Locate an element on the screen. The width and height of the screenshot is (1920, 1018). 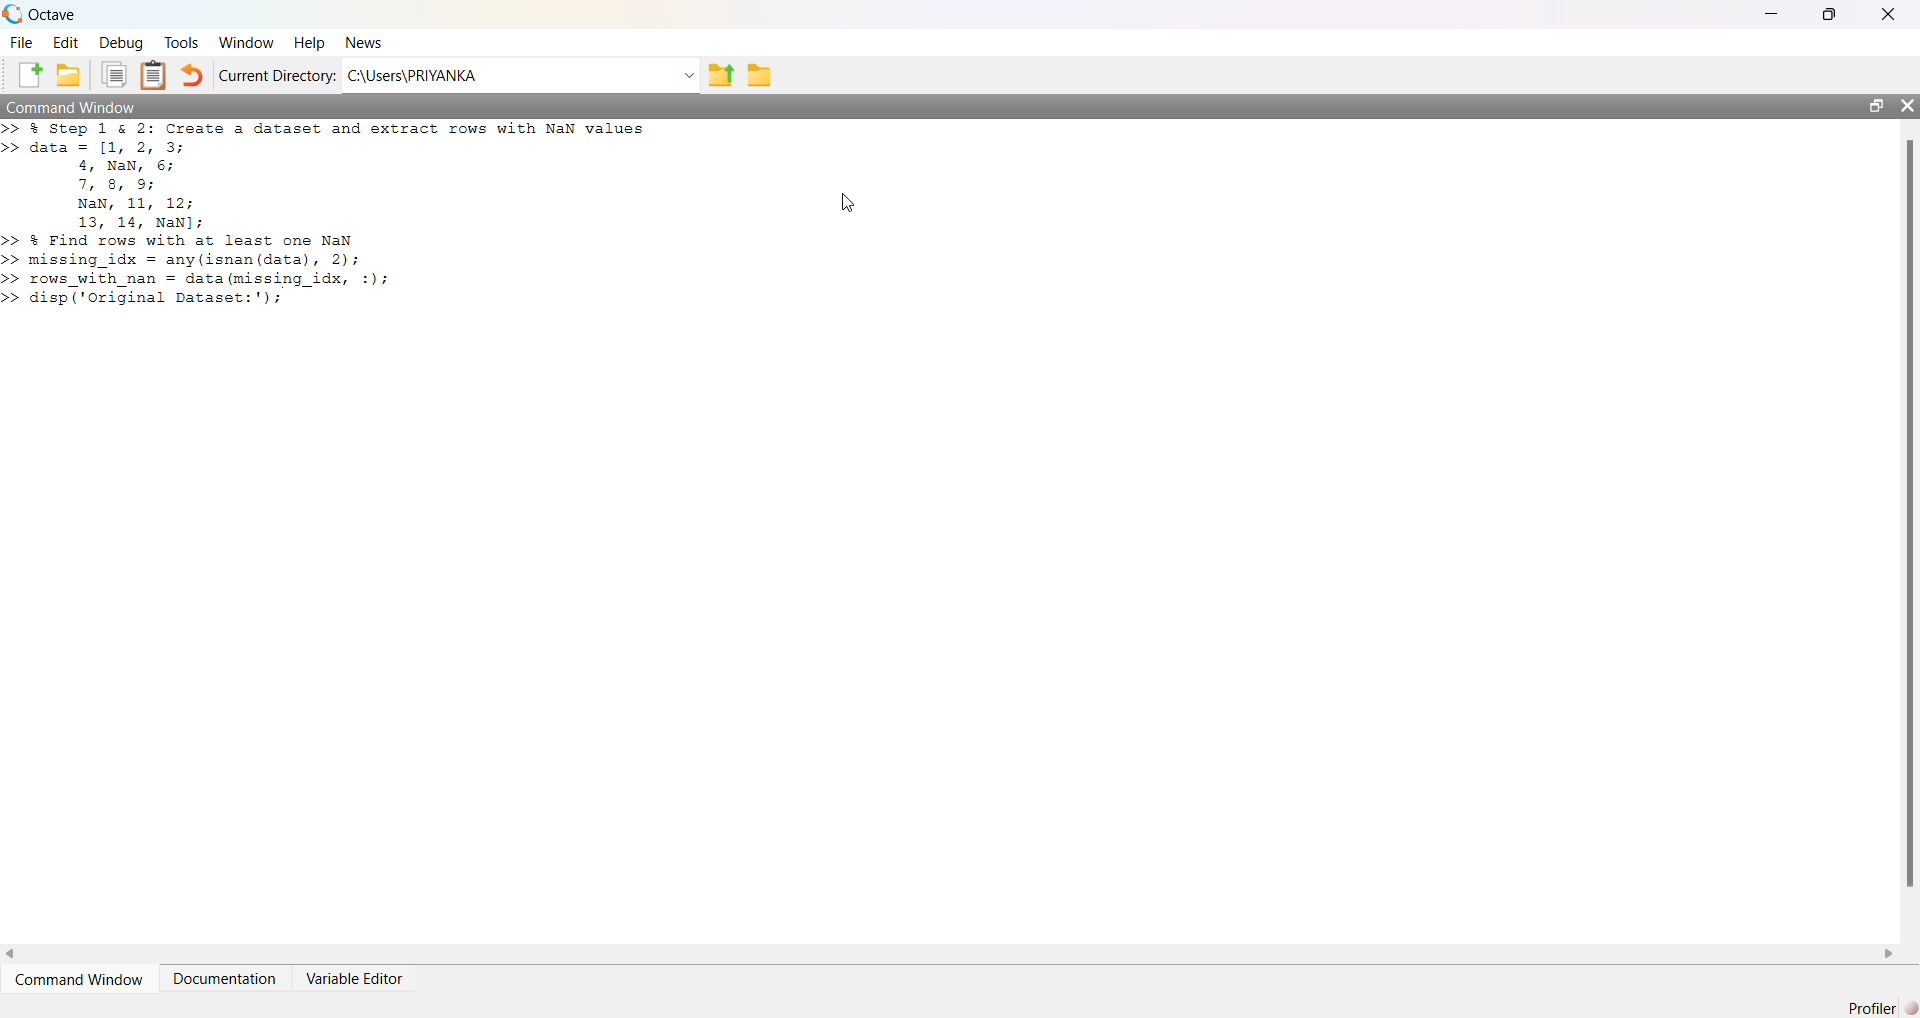
scroll right is located at coordinates (1889, 955).